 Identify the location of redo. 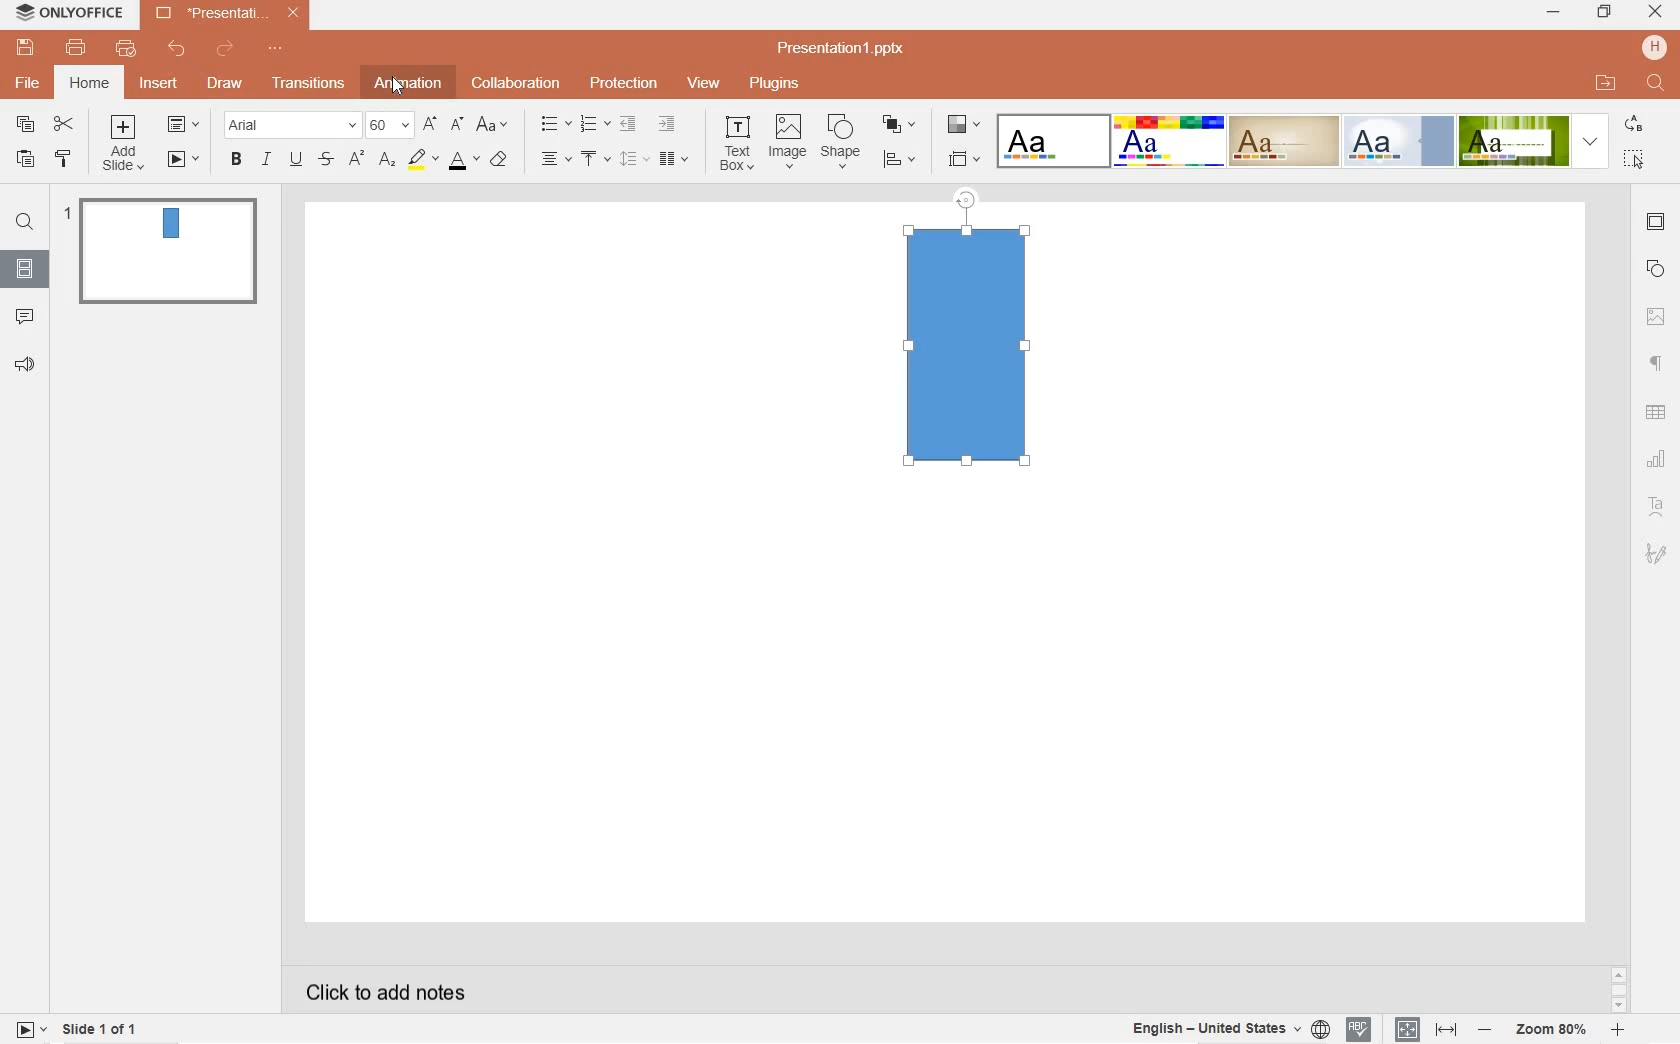
(226, 51).